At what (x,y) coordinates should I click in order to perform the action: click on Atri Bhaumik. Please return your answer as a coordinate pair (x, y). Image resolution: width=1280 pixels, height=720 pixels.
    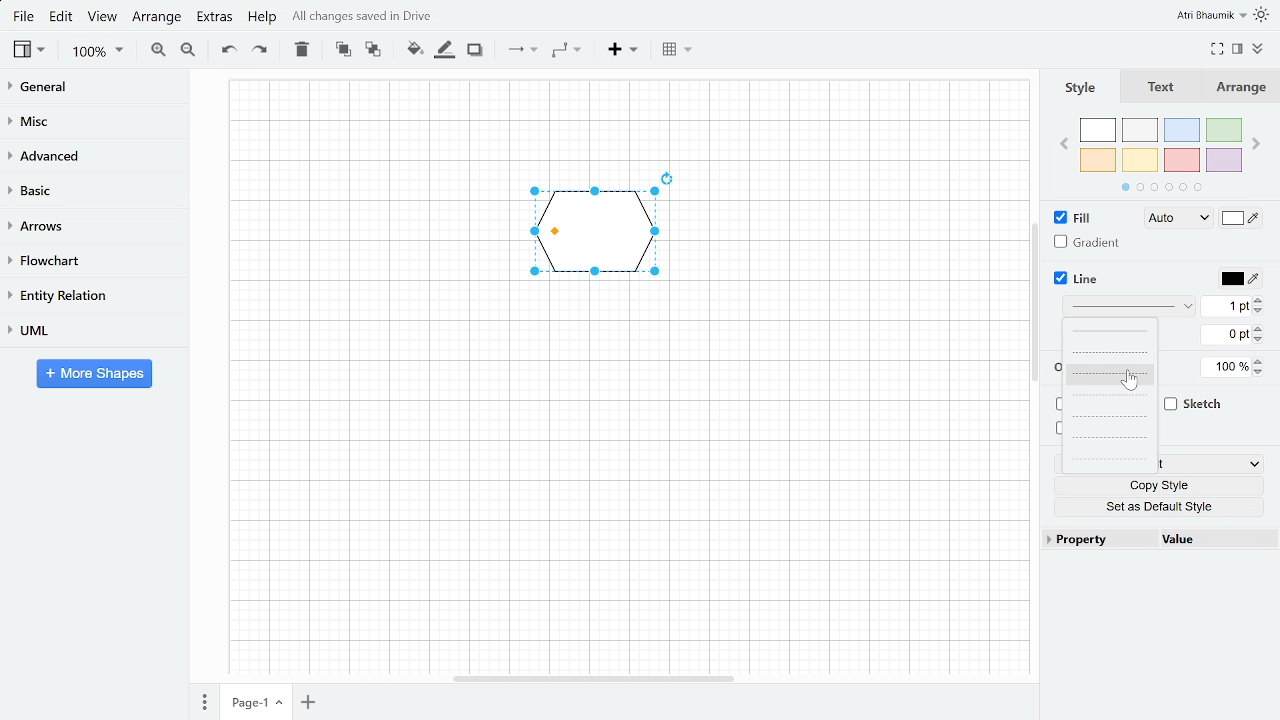
    Looking at the image, I should click on (1212, 15).